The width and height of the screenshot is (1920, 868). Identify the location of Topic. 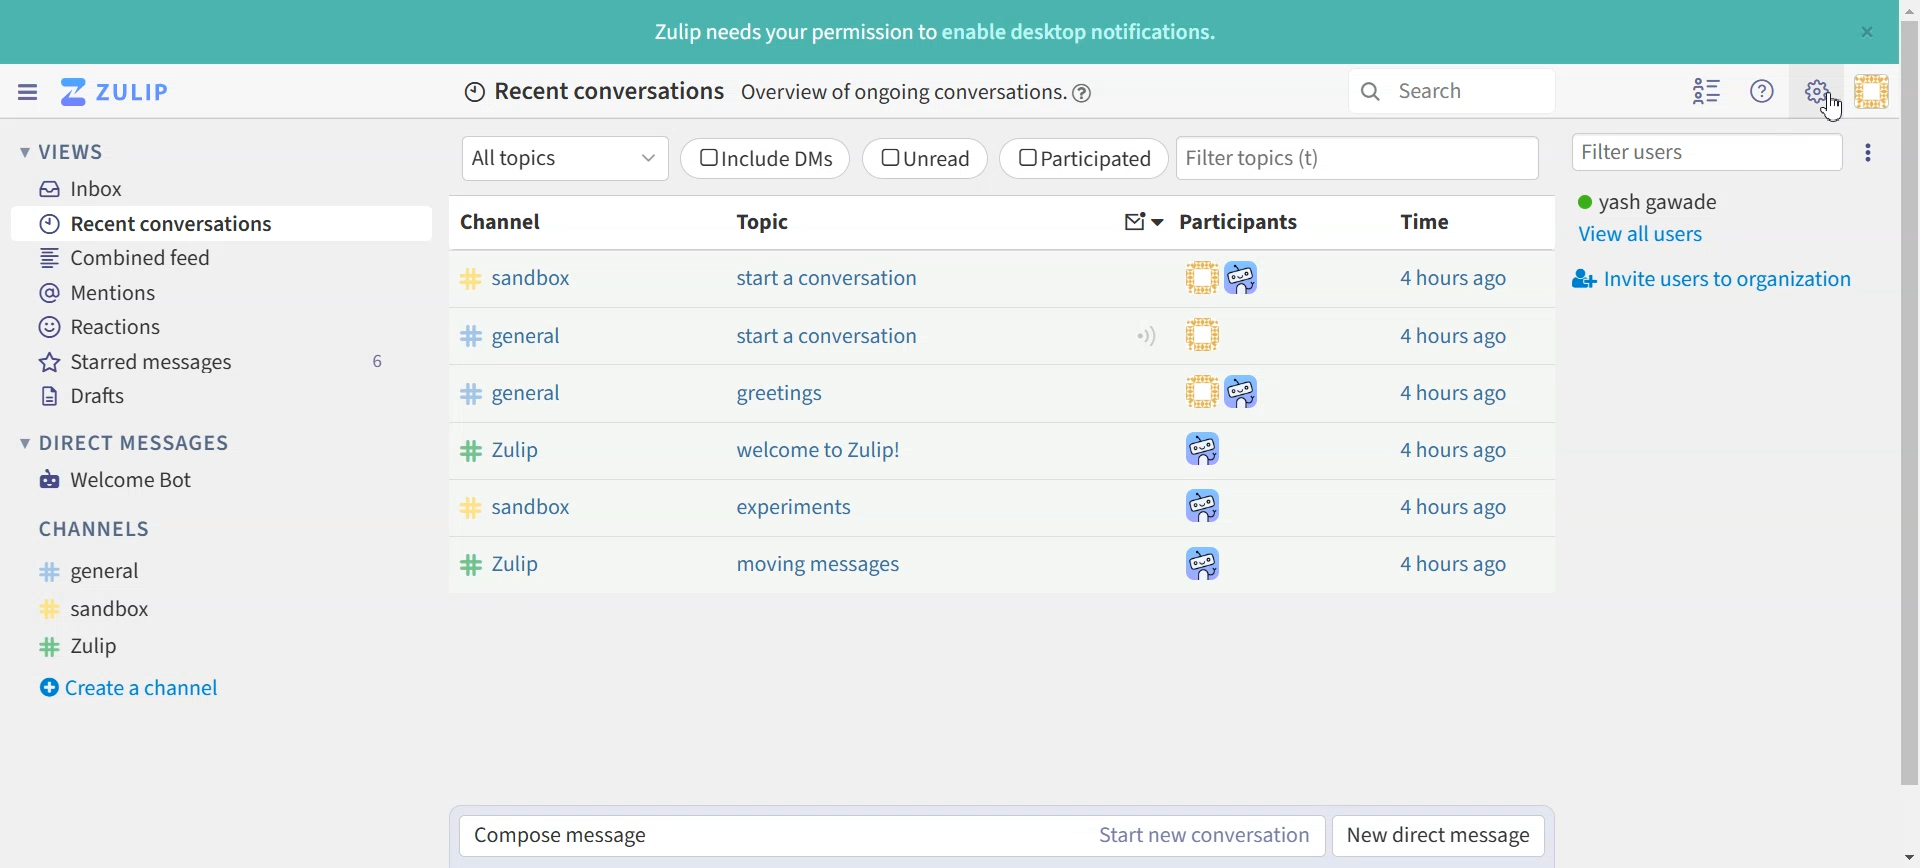
(757, 221).